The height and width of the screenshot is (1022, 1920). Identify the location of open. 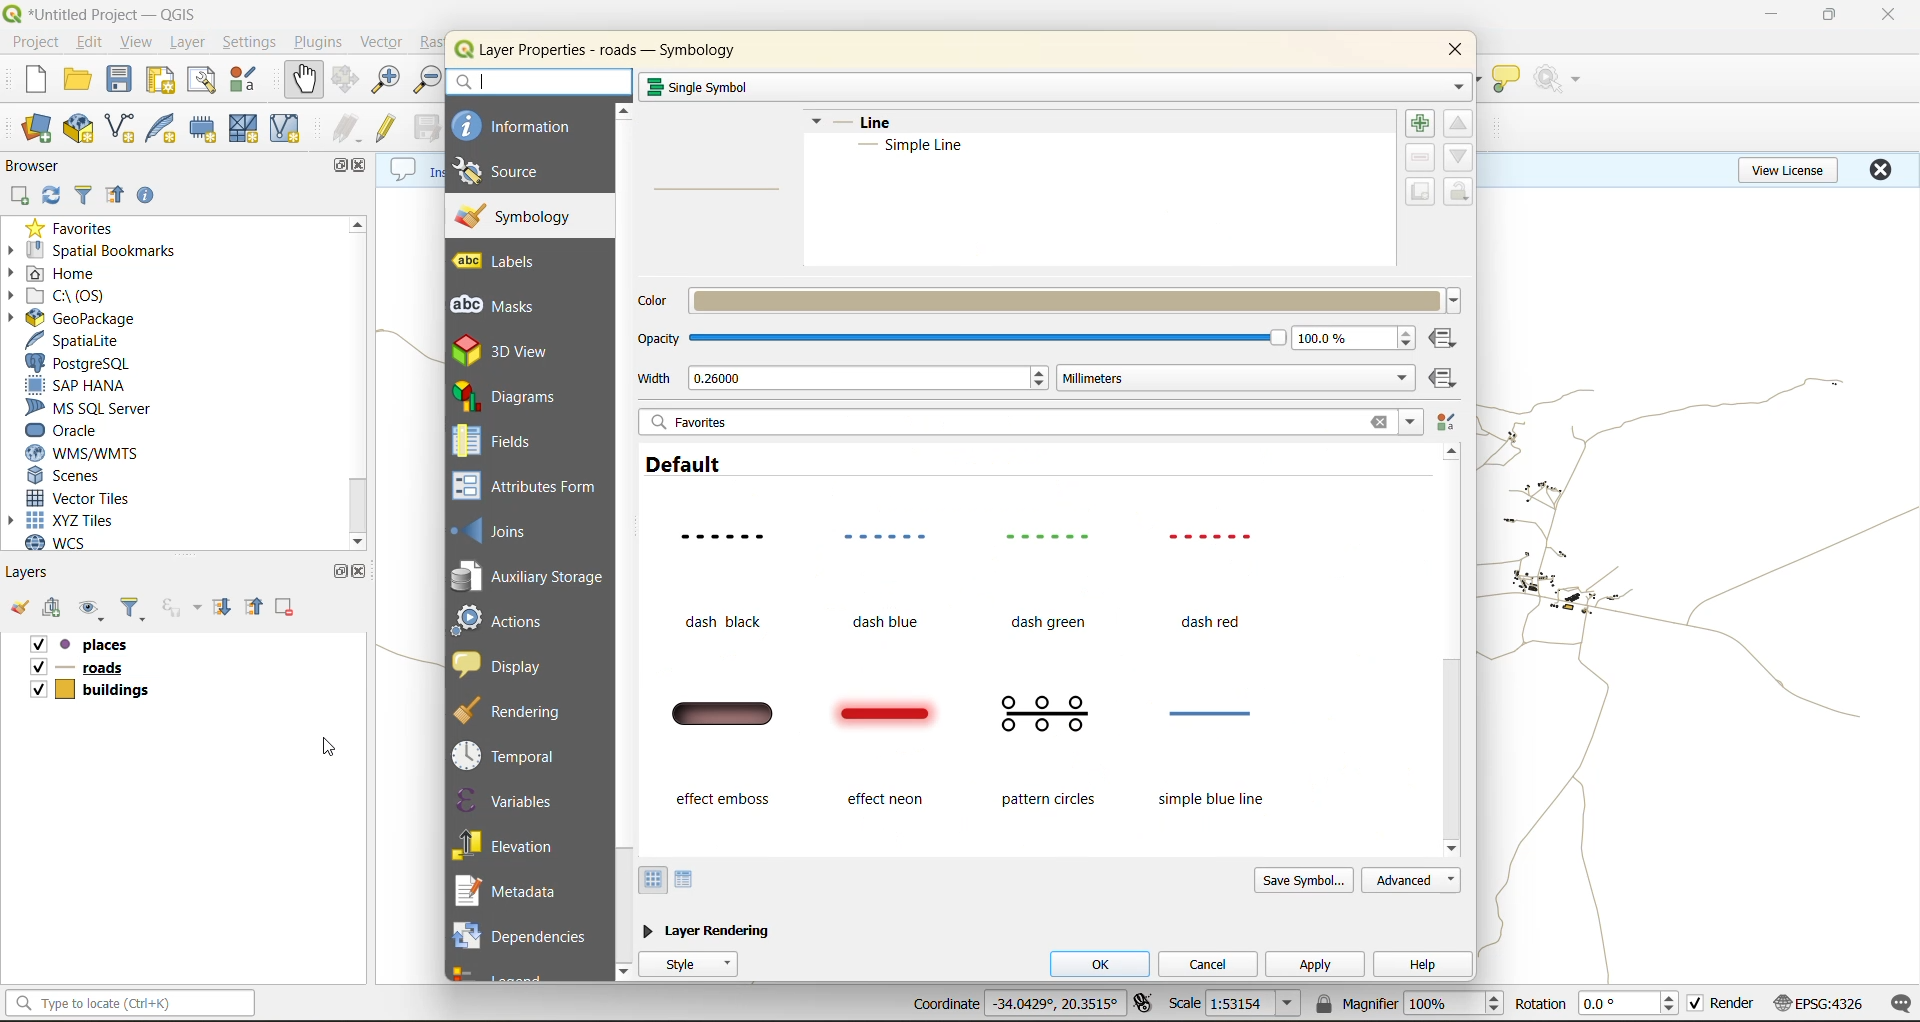
(19, 610).